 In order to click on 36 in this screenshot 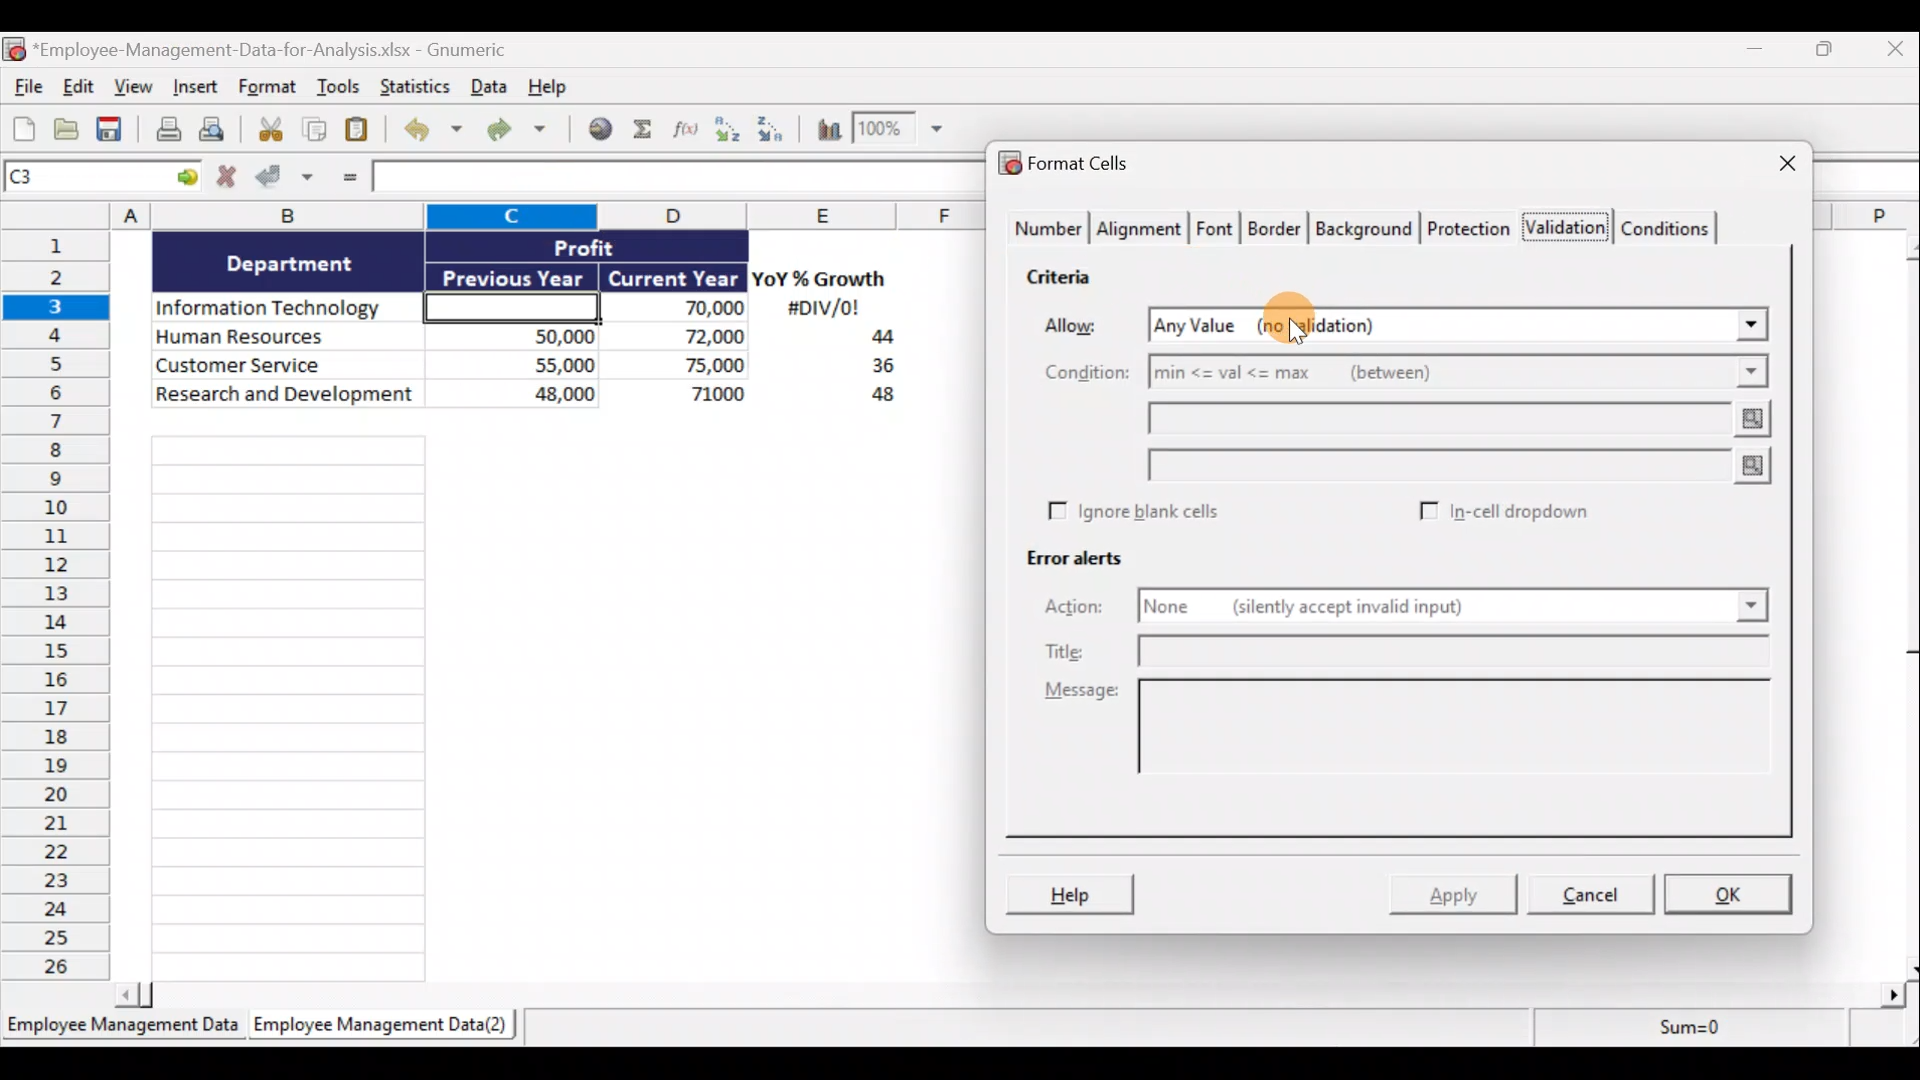, I will do `click(875, 369)`.